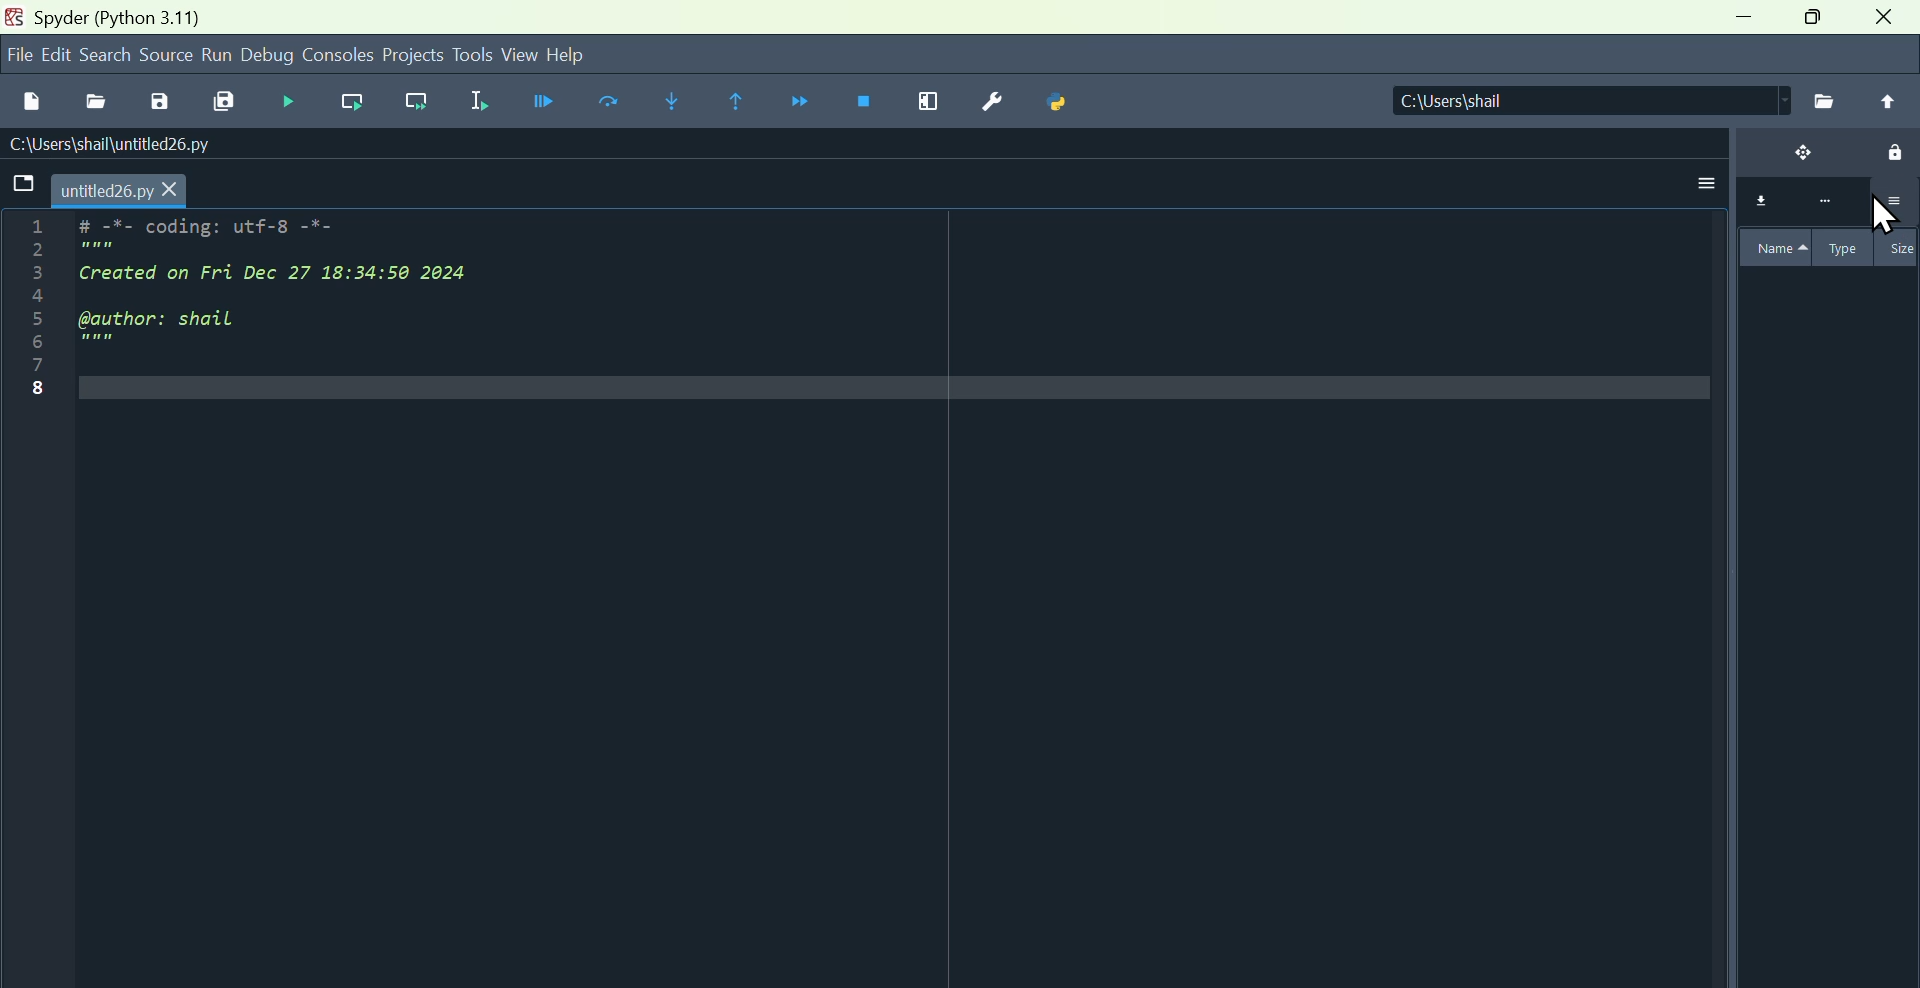  I want to click on Open file, so click(93, 98).